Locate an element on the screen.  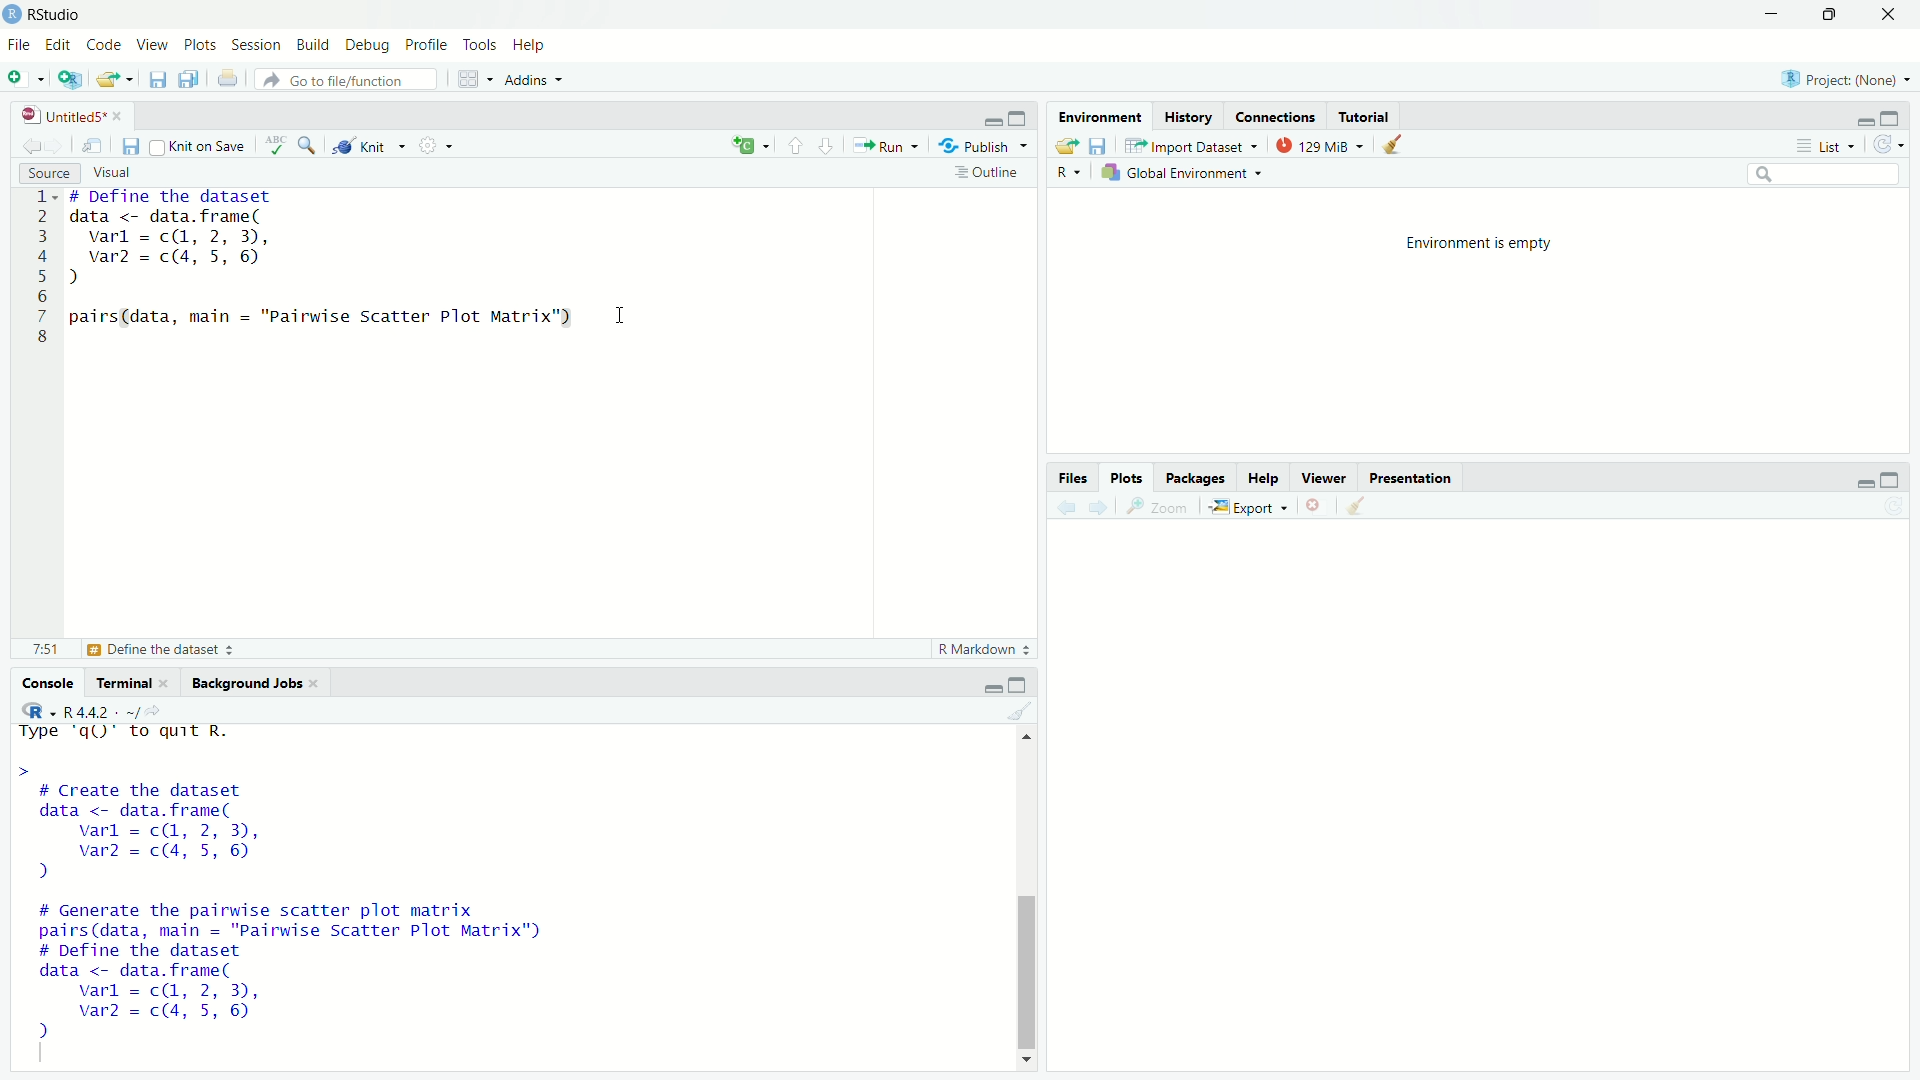
Go forward to the next source location (Ctrl + F10) is located at coordinates (59, 144).